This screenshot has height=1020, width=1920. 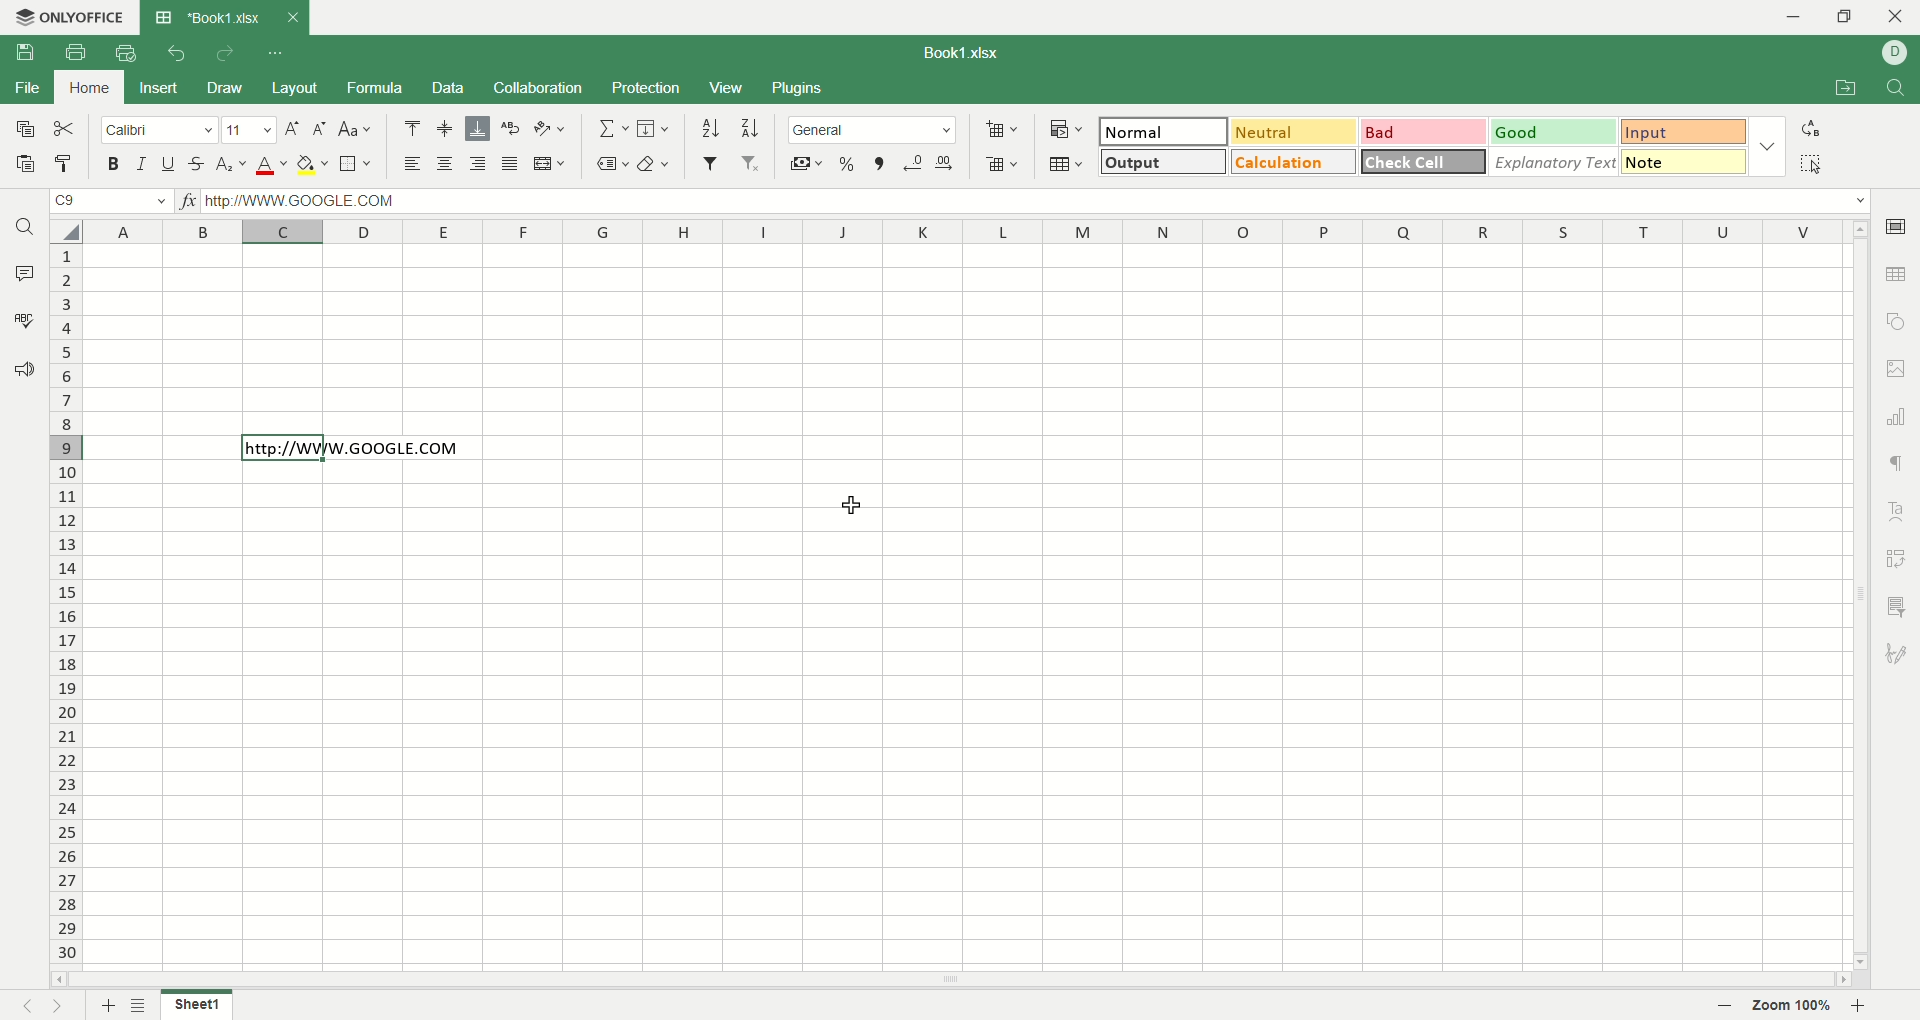 What do you see at coordinates (23, 269) in the screenshot?
I see `comment` at bounding box center [23, 269].